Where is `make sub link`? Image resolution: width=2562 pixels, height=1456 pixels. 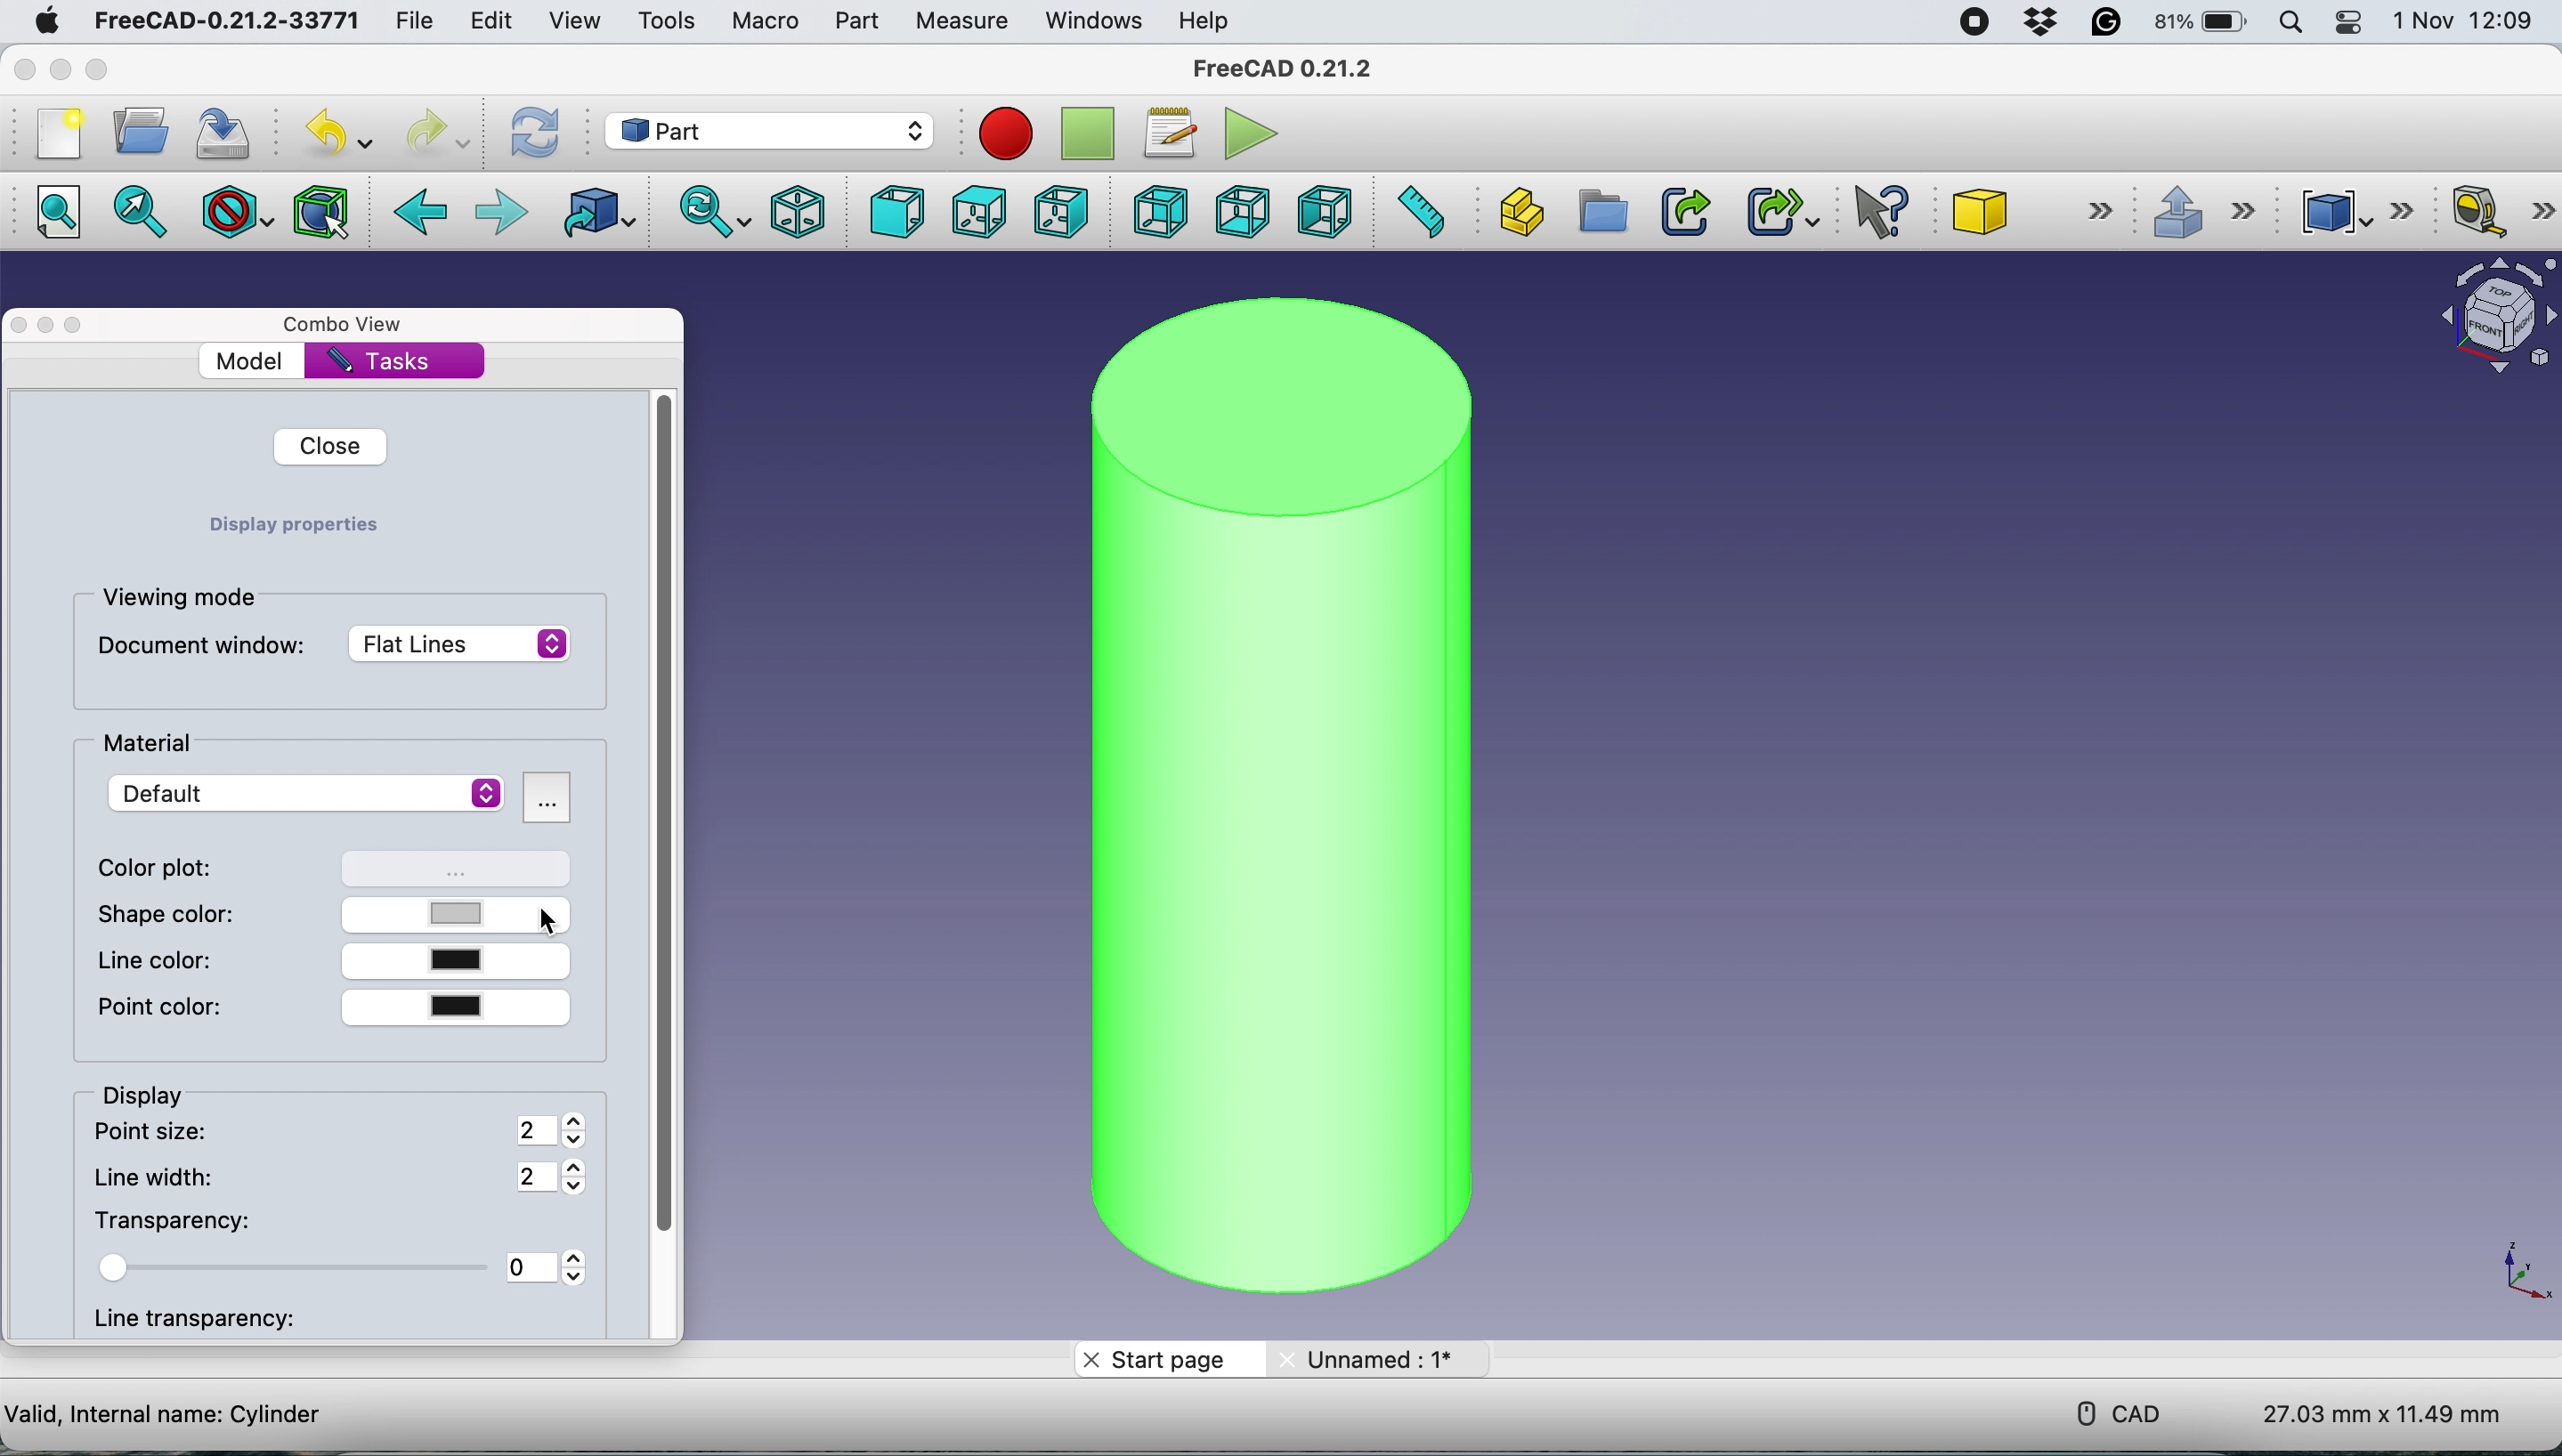
make sub link is located at coordinates (1776, 210).